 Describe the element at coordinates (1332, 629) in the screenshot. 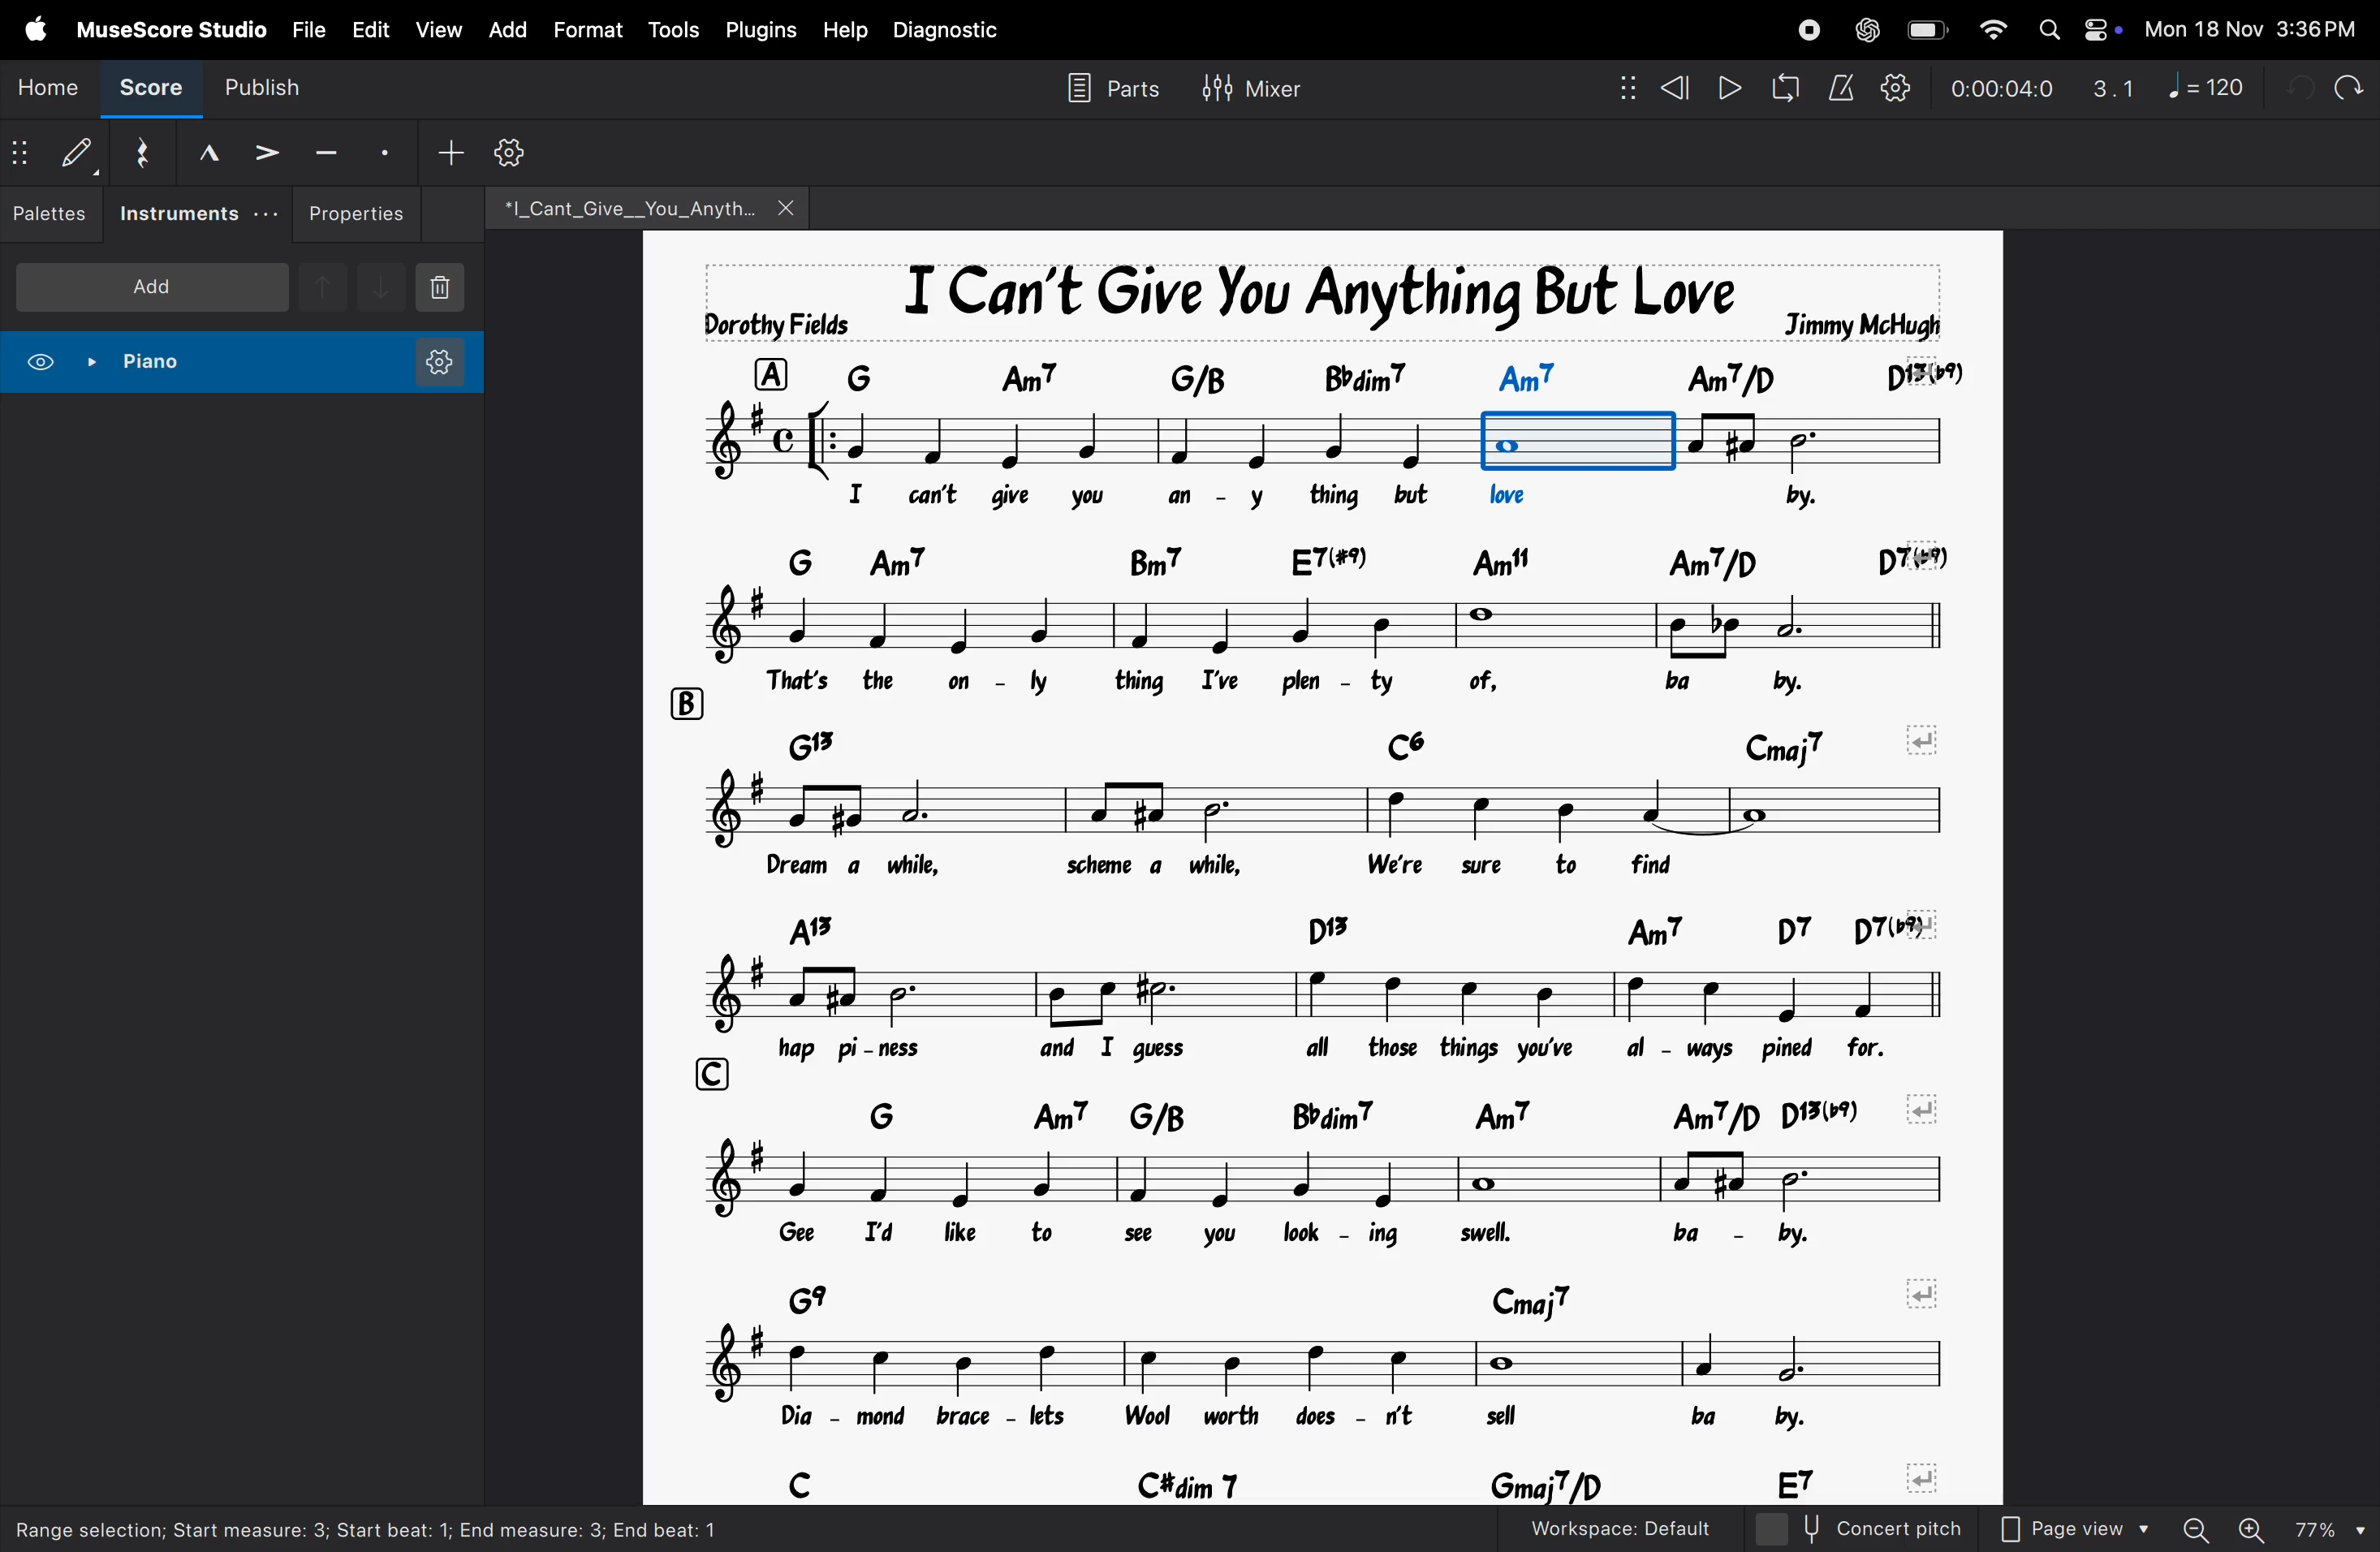

I see `notes` at that location.